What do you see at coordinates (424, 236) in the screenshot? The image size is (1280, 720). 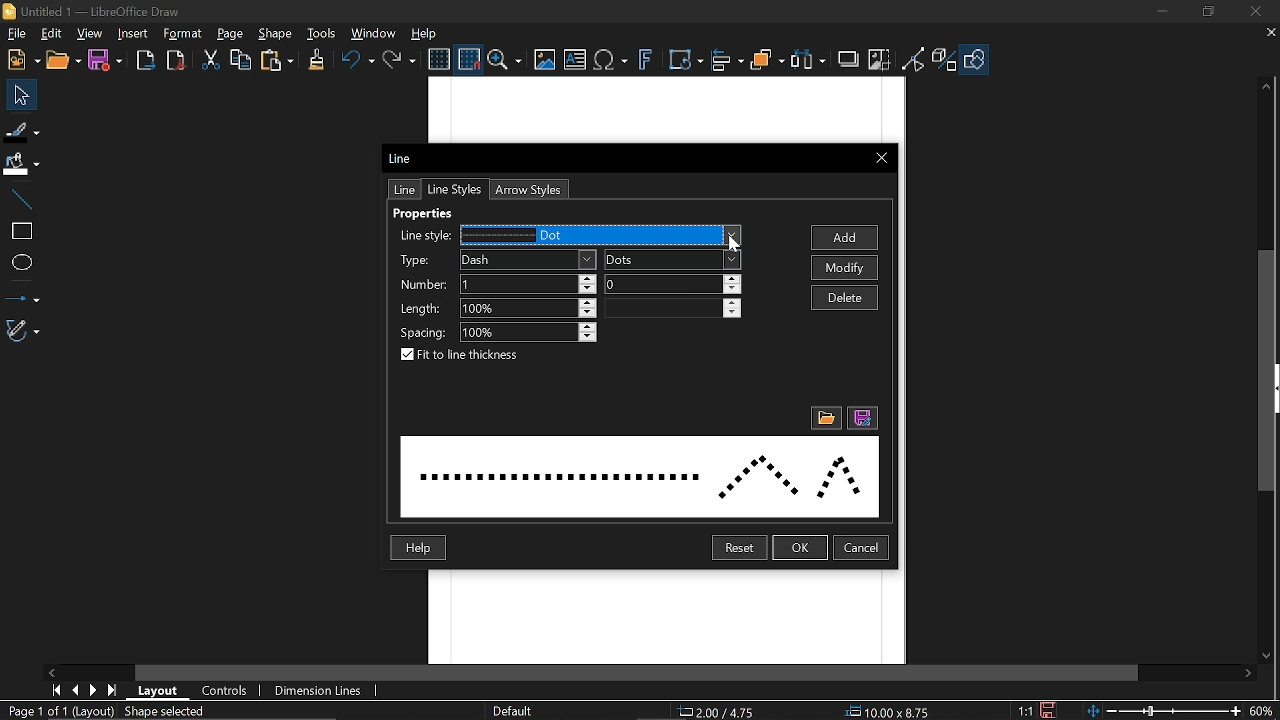 I see `Line style:` at bounding box center [424, 236].